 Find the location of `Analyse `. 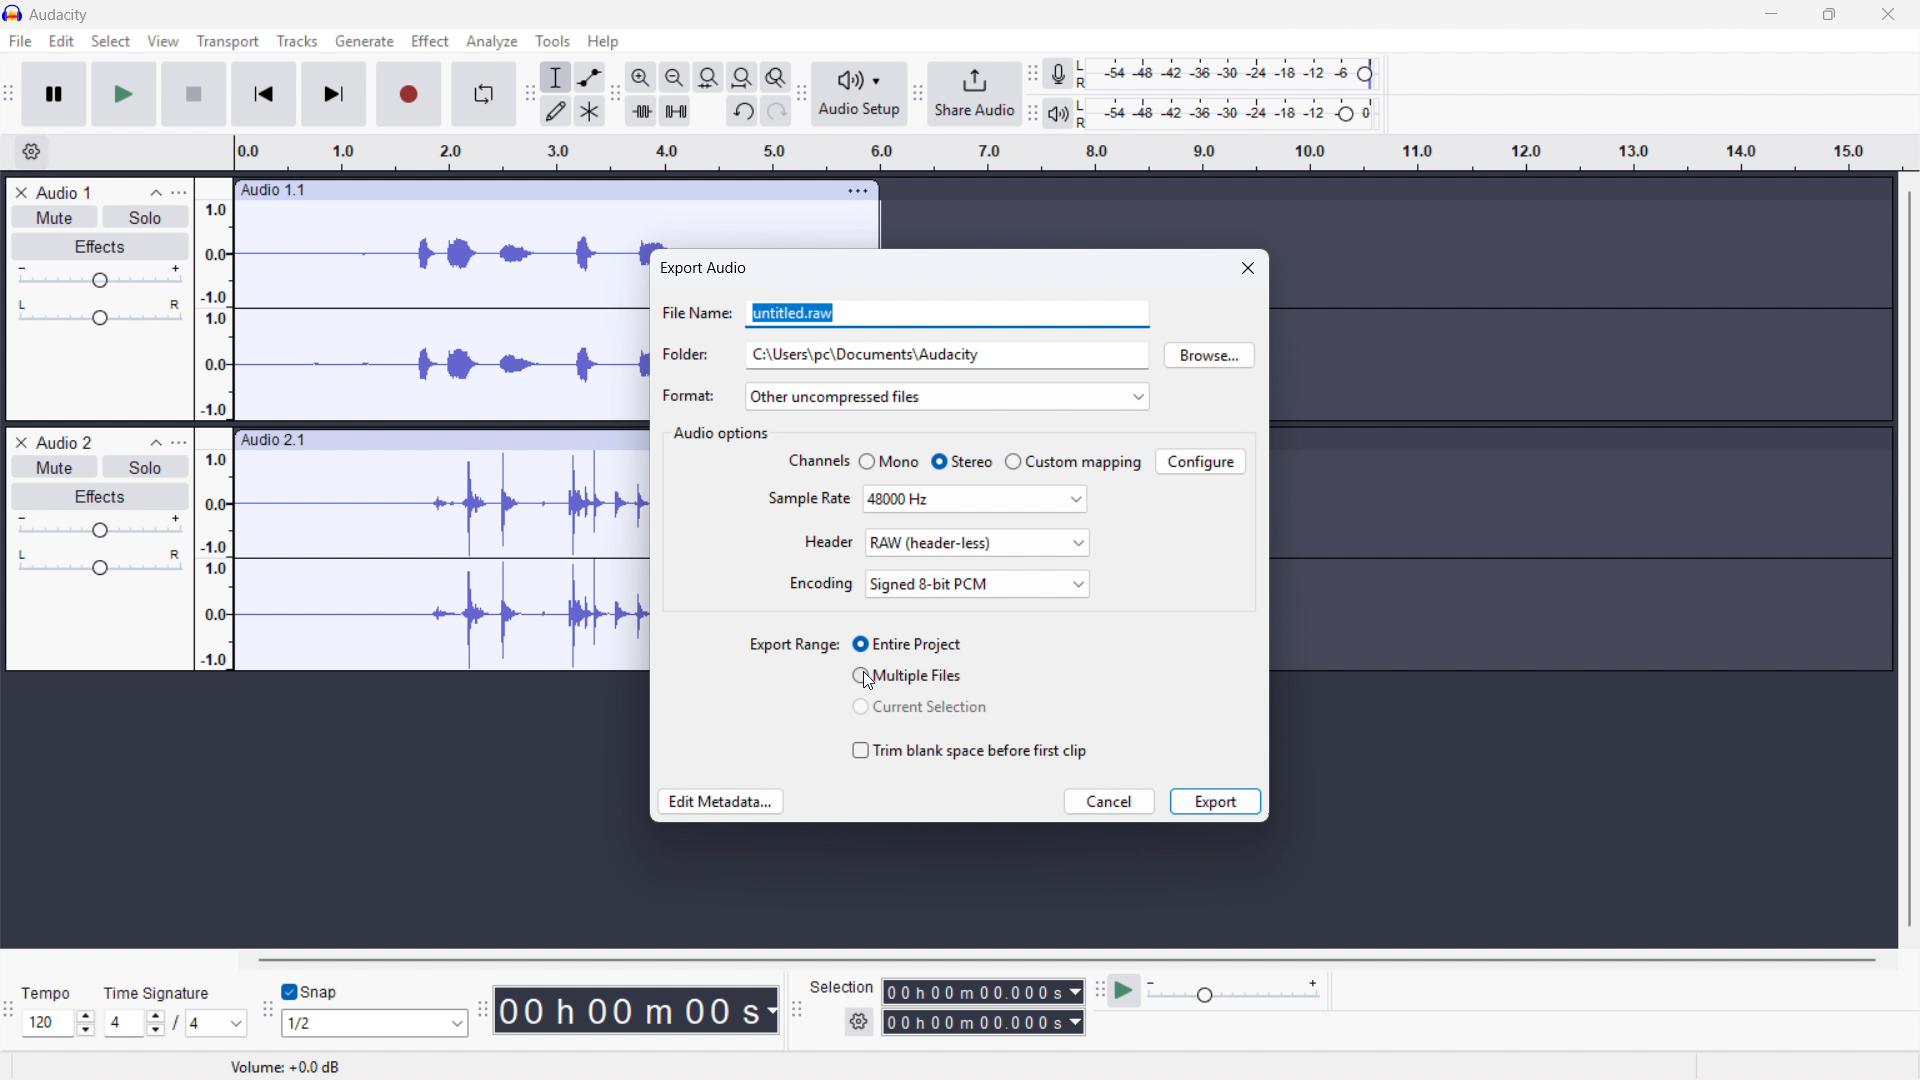

Analyse  is located at coordinates (491, 43).